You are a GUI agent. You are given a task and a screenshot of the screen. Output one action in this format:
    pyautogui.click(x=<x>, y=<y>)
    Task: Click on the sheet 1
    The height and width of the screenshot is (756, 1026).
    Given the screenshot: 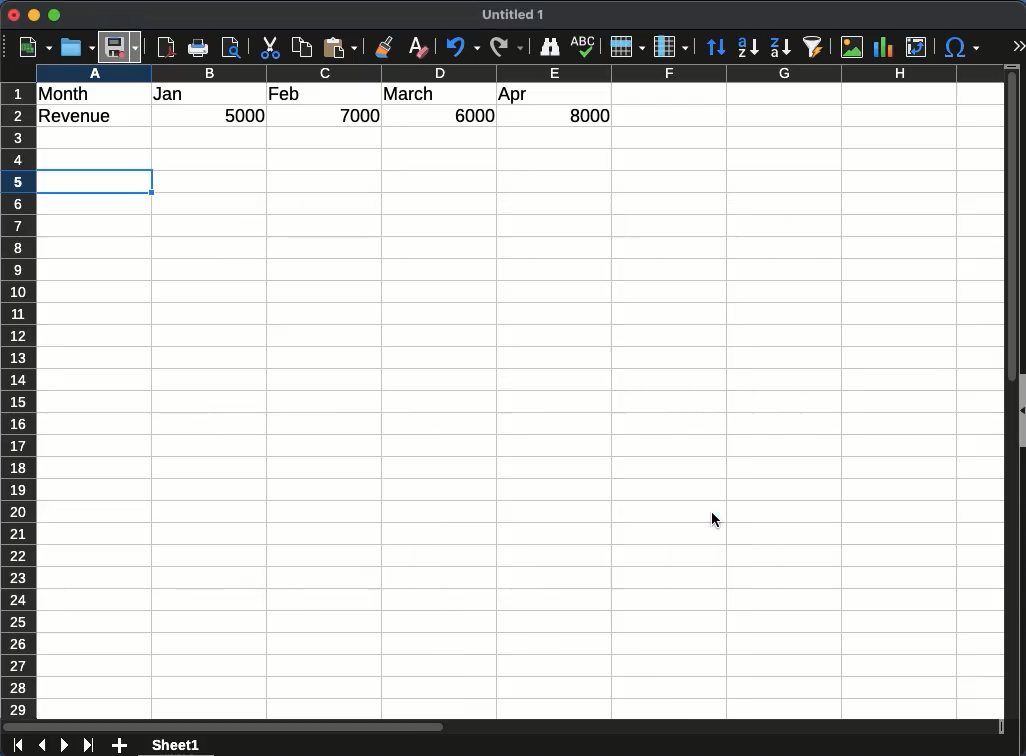 What is the action you would take?
    pyautogui.click(x=194, y=745)
    